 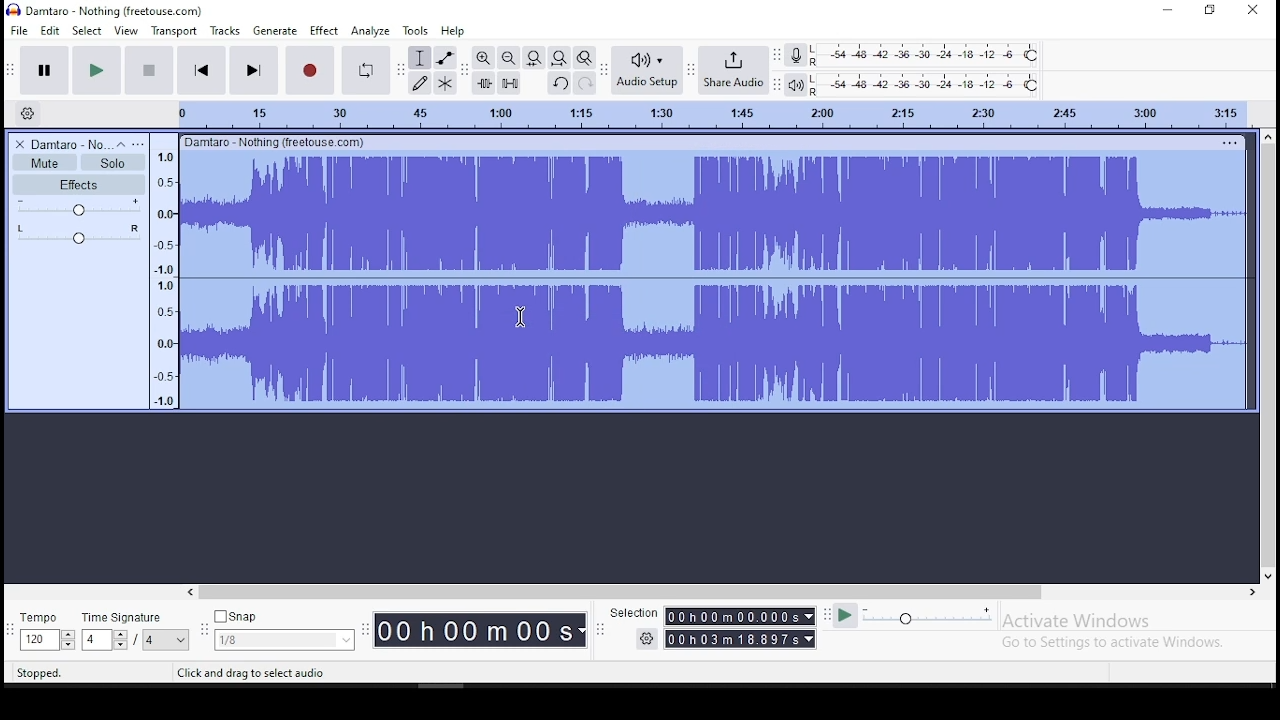 What do you see at coordinates (106, 640) in the screenshot?
I see `toggle buttons` at bounding box center [106, 640].